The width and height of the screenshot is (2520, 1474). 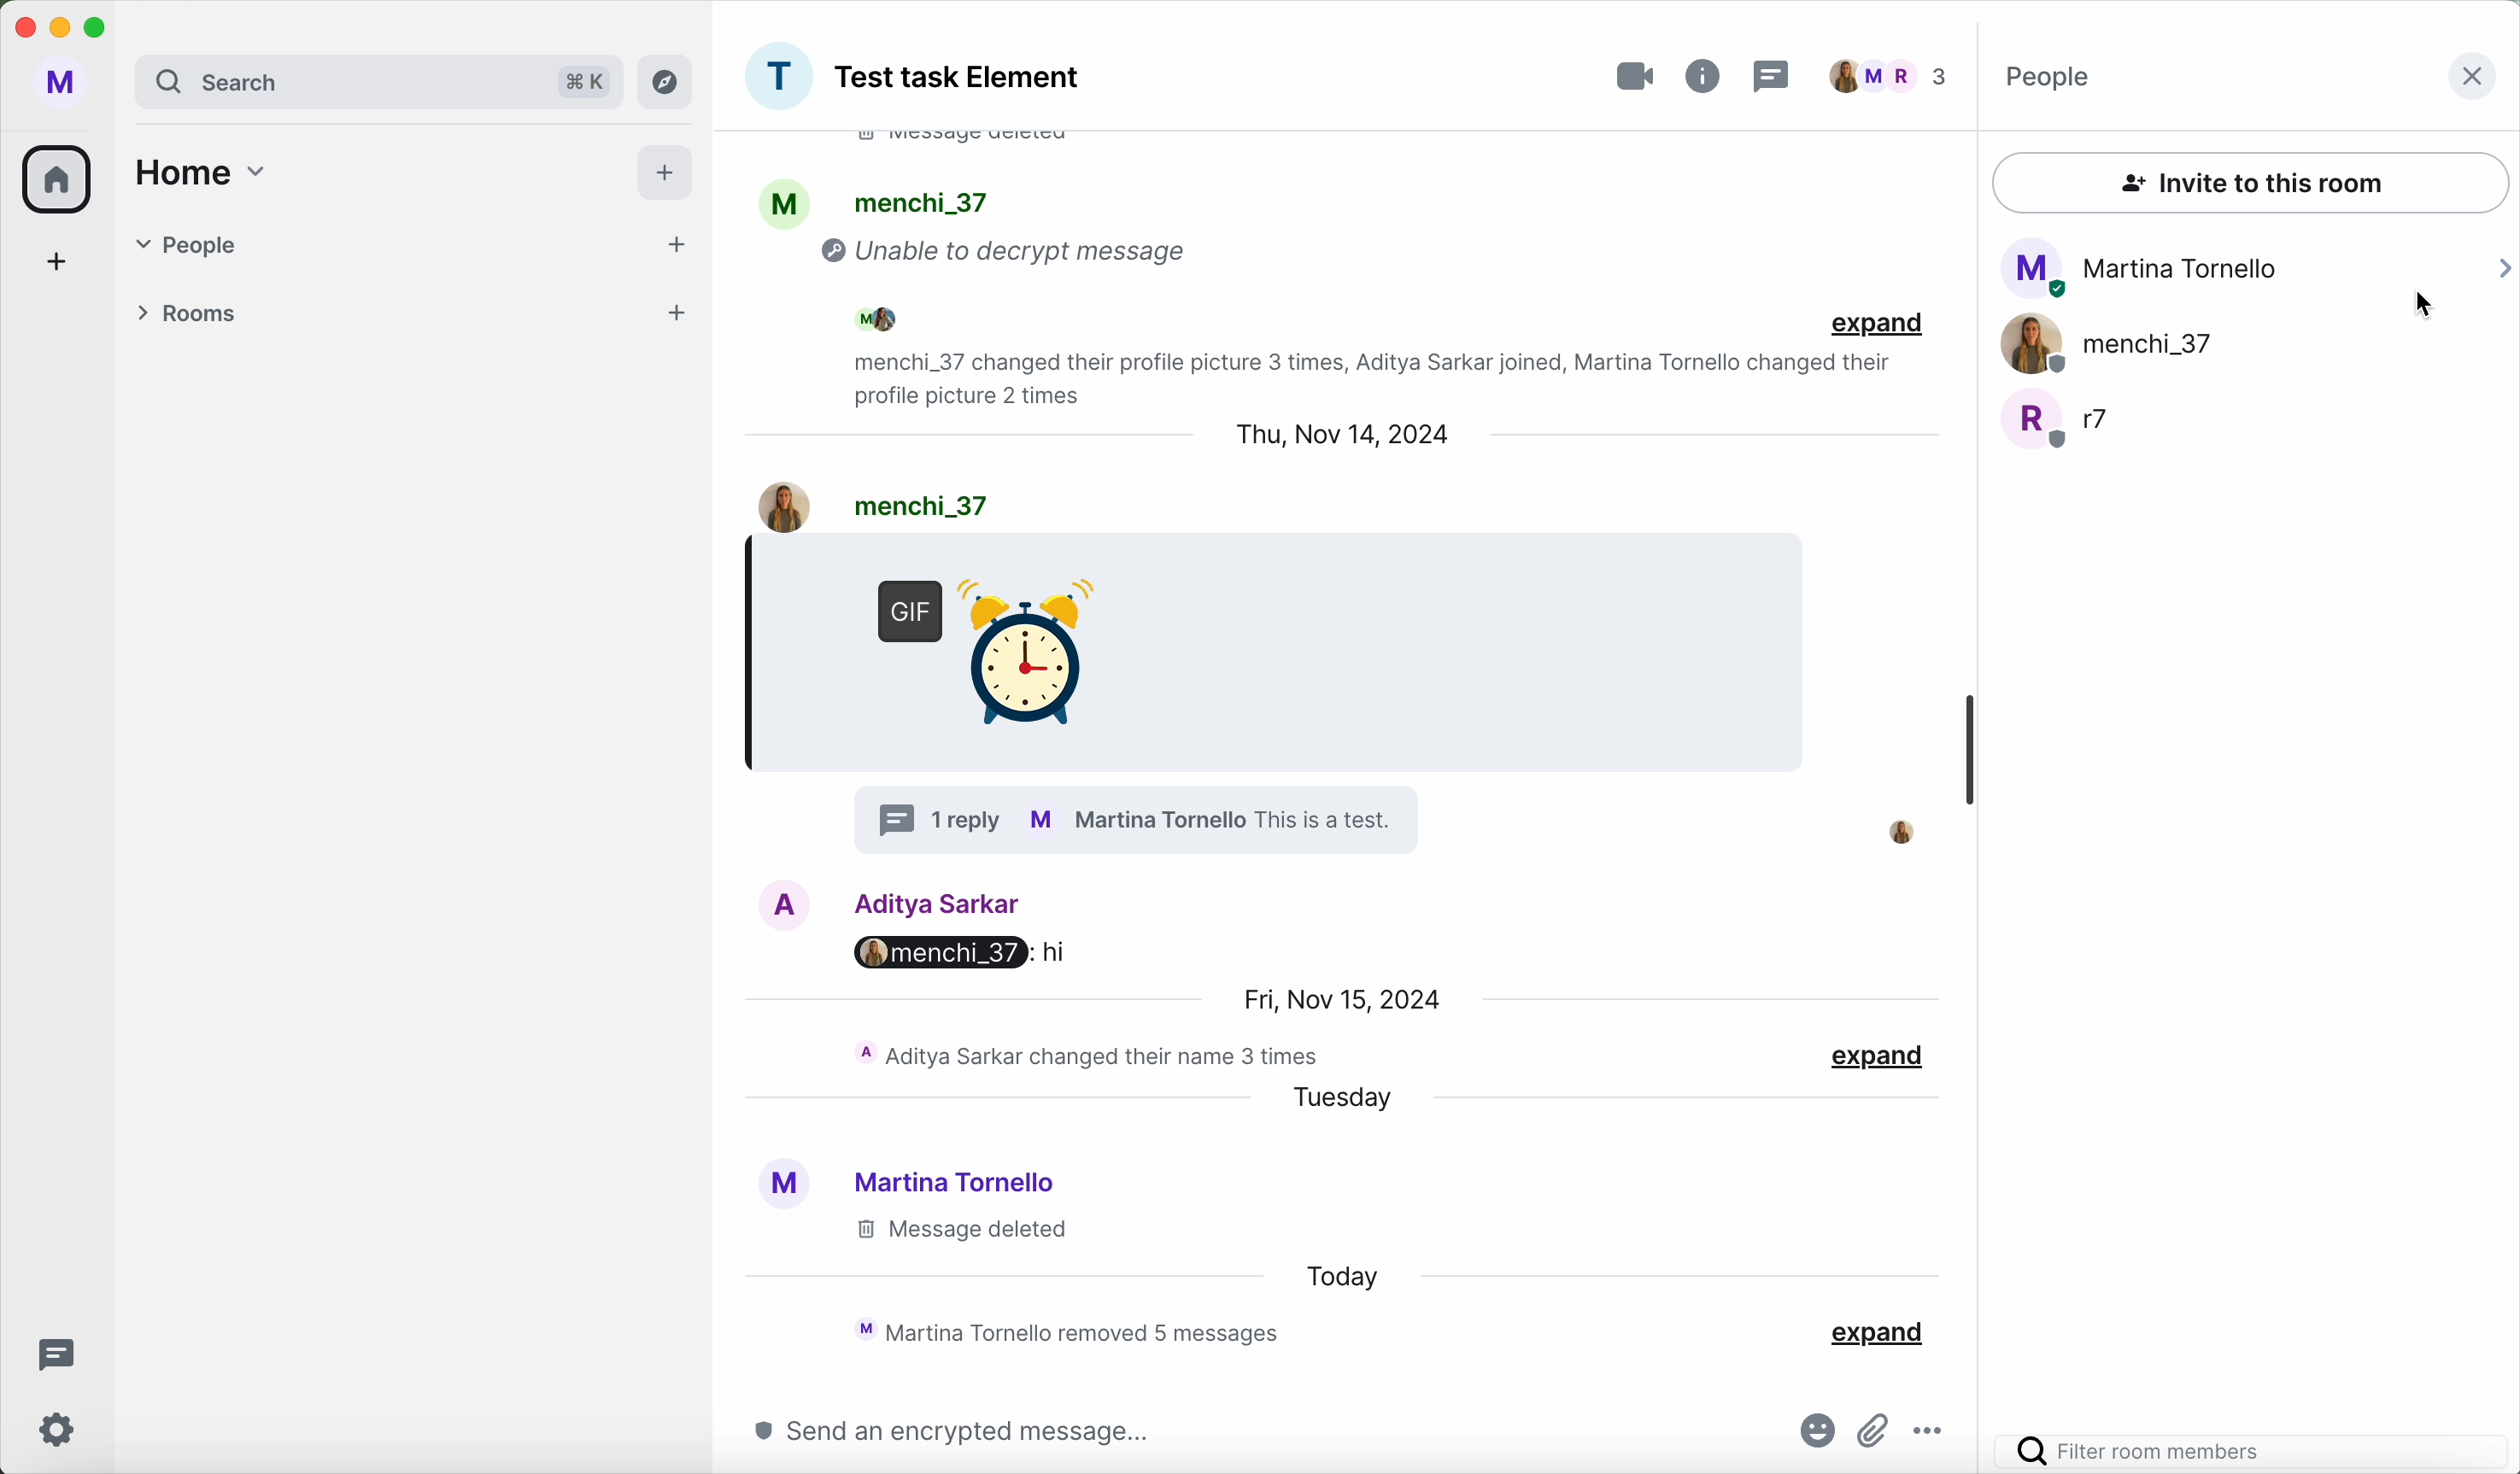 I want to click on profile picture, so click(x=778, y=77).